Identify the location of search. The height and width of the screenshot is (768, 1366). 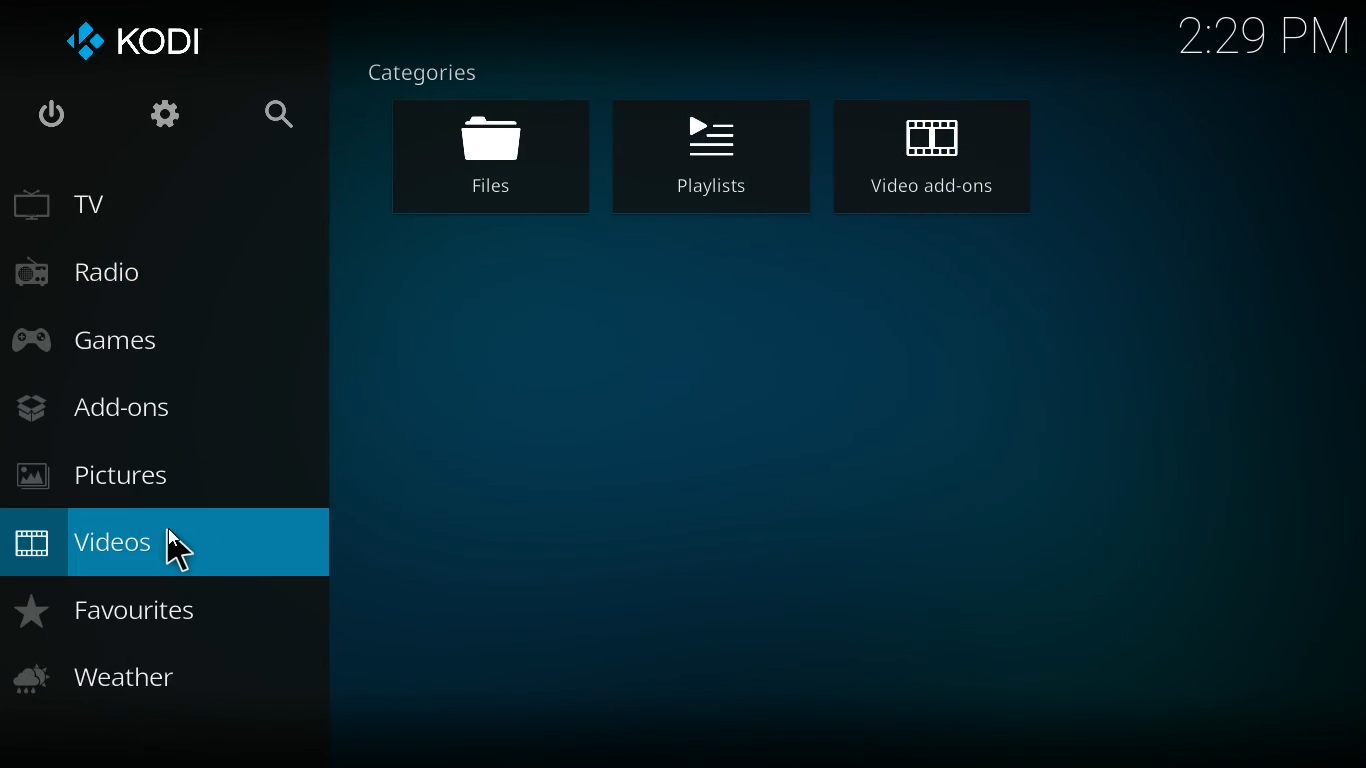
(277, 118).